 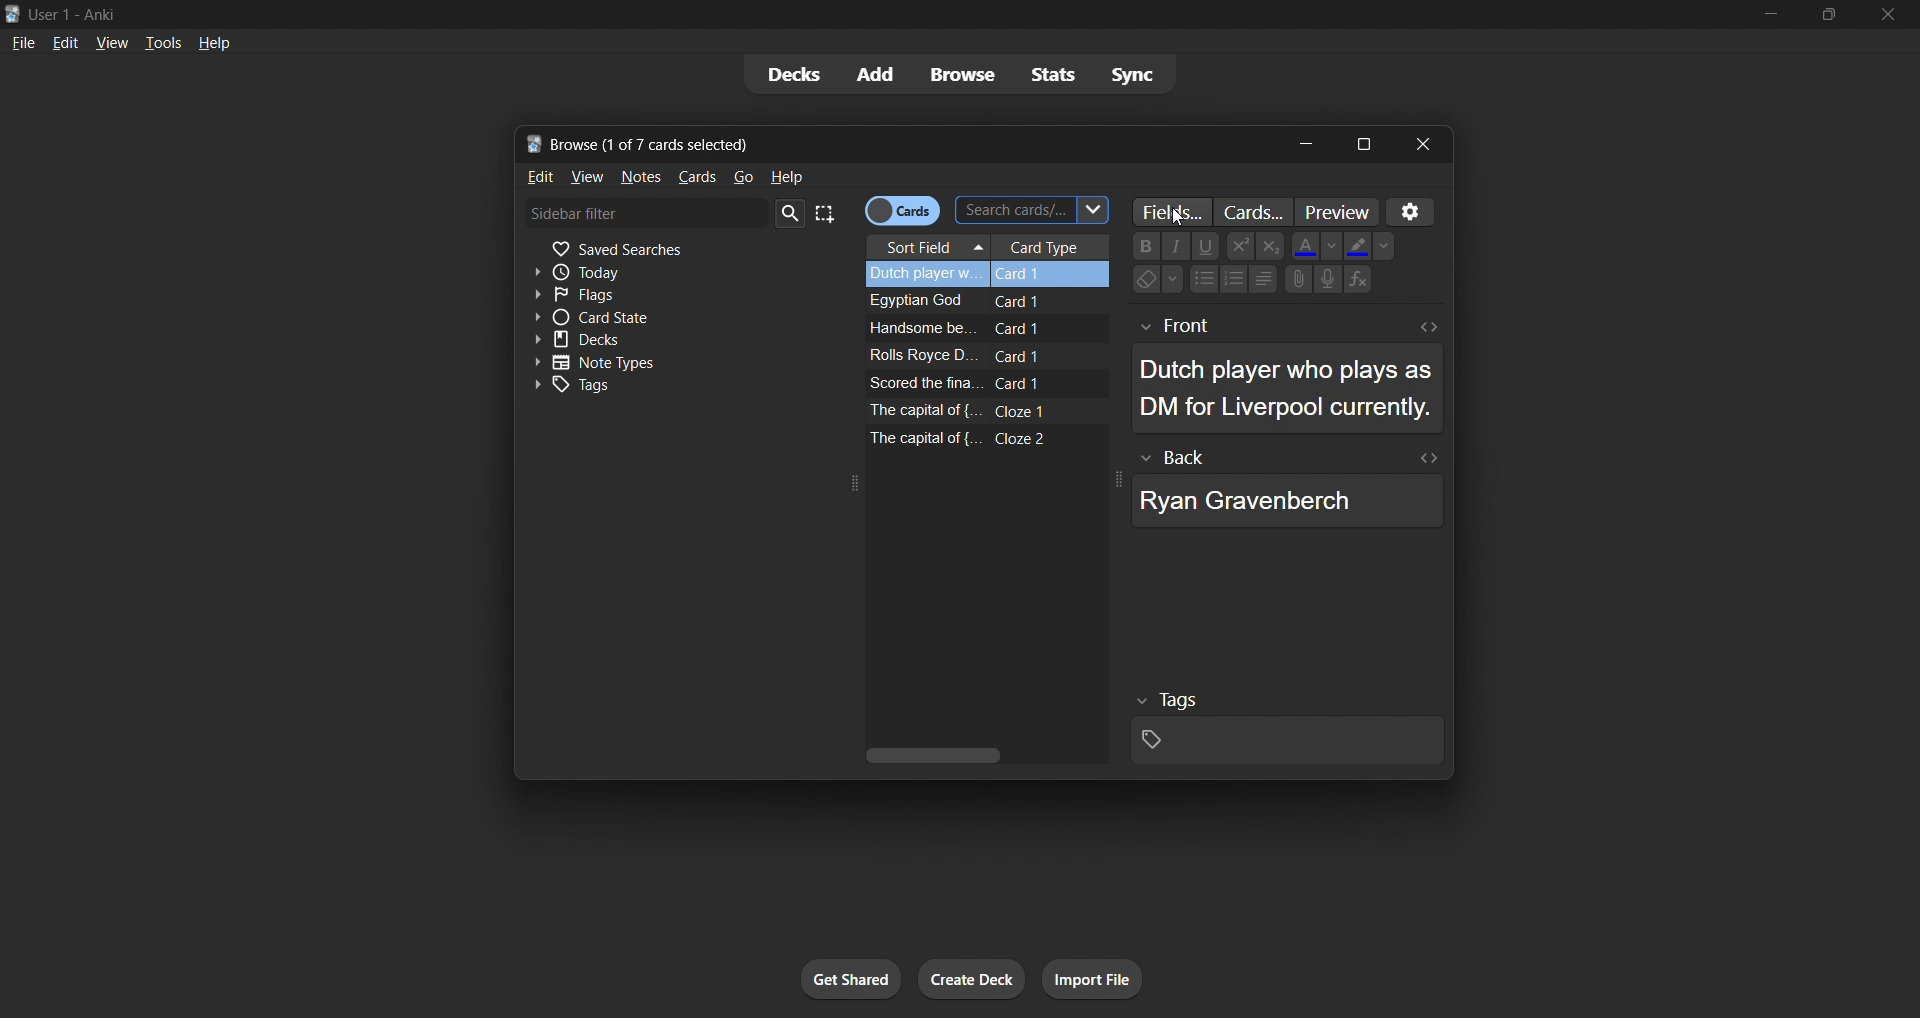 What do you see at coordinates (1304, 144) in the screenshot?
I see `minimize` at bounding box center [1304, 144].